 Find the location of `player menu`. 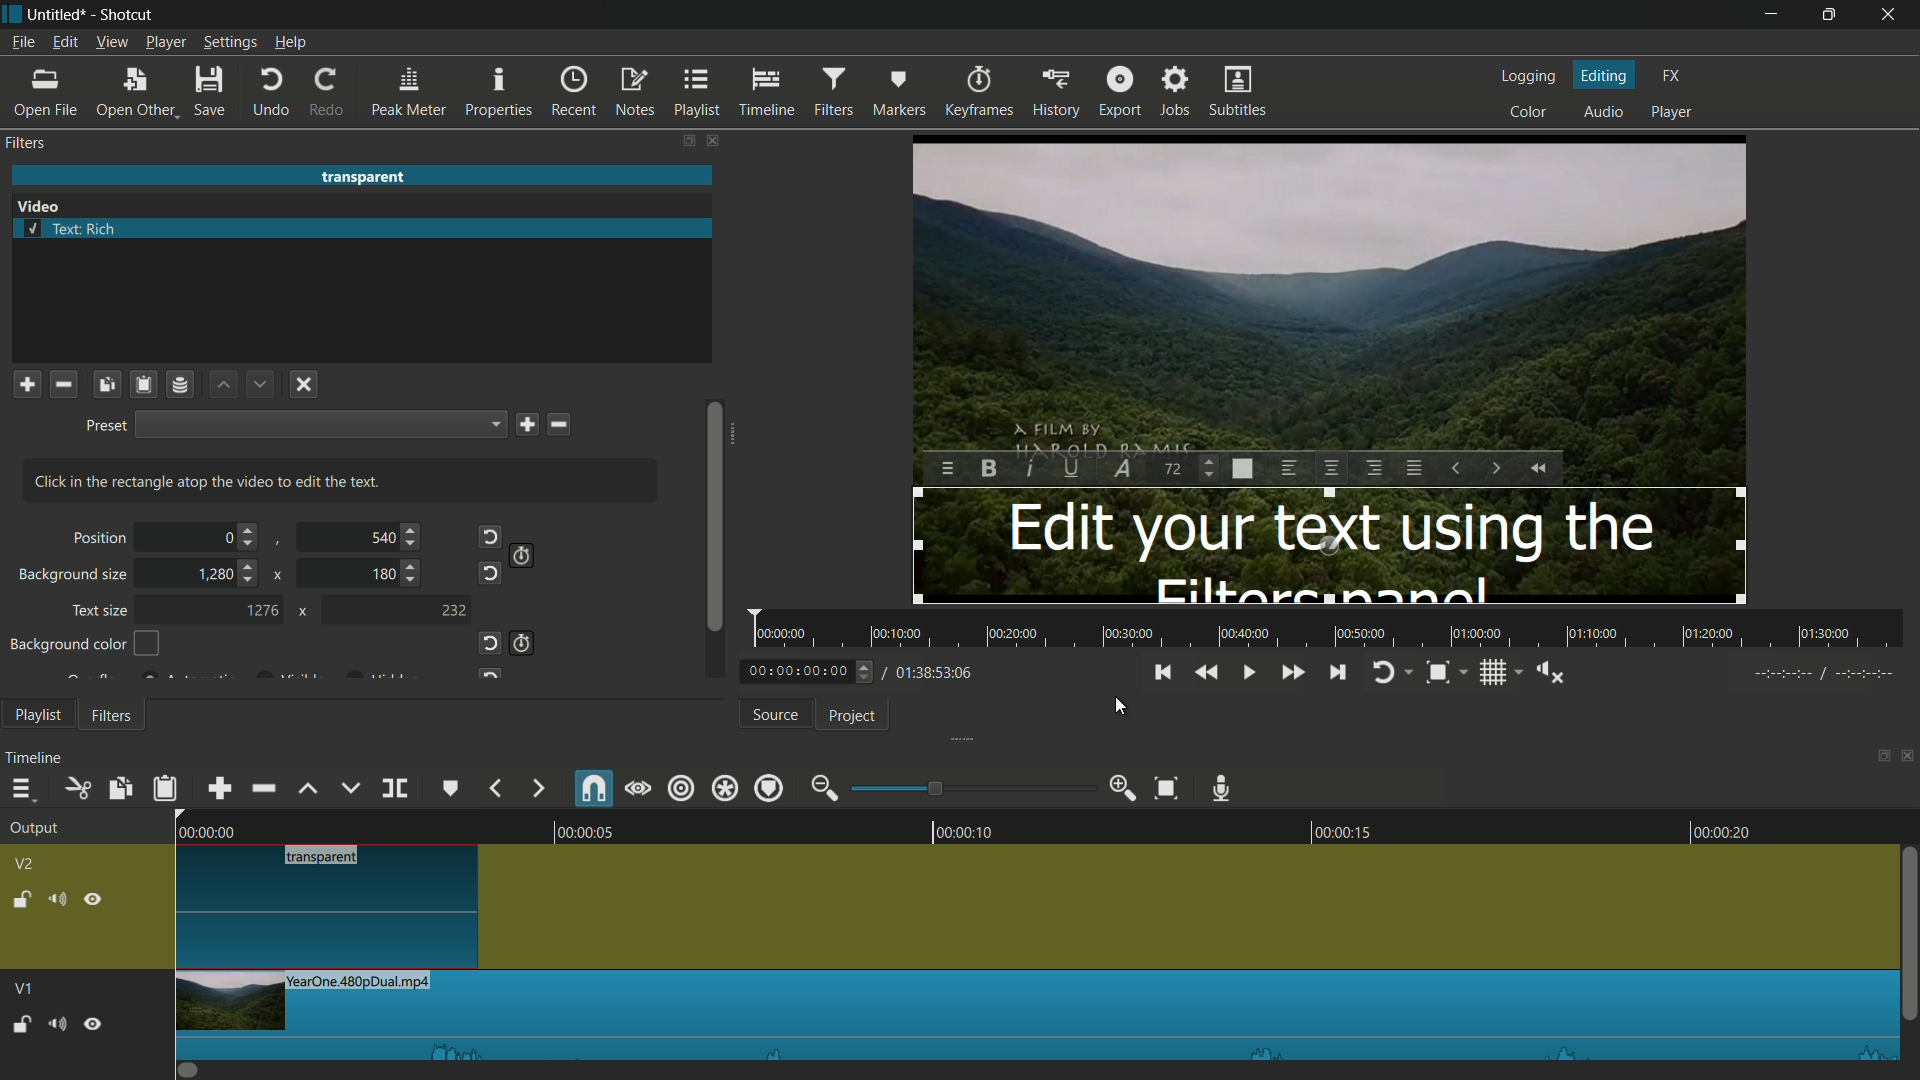

player menu is located at coordinates (166, 42).